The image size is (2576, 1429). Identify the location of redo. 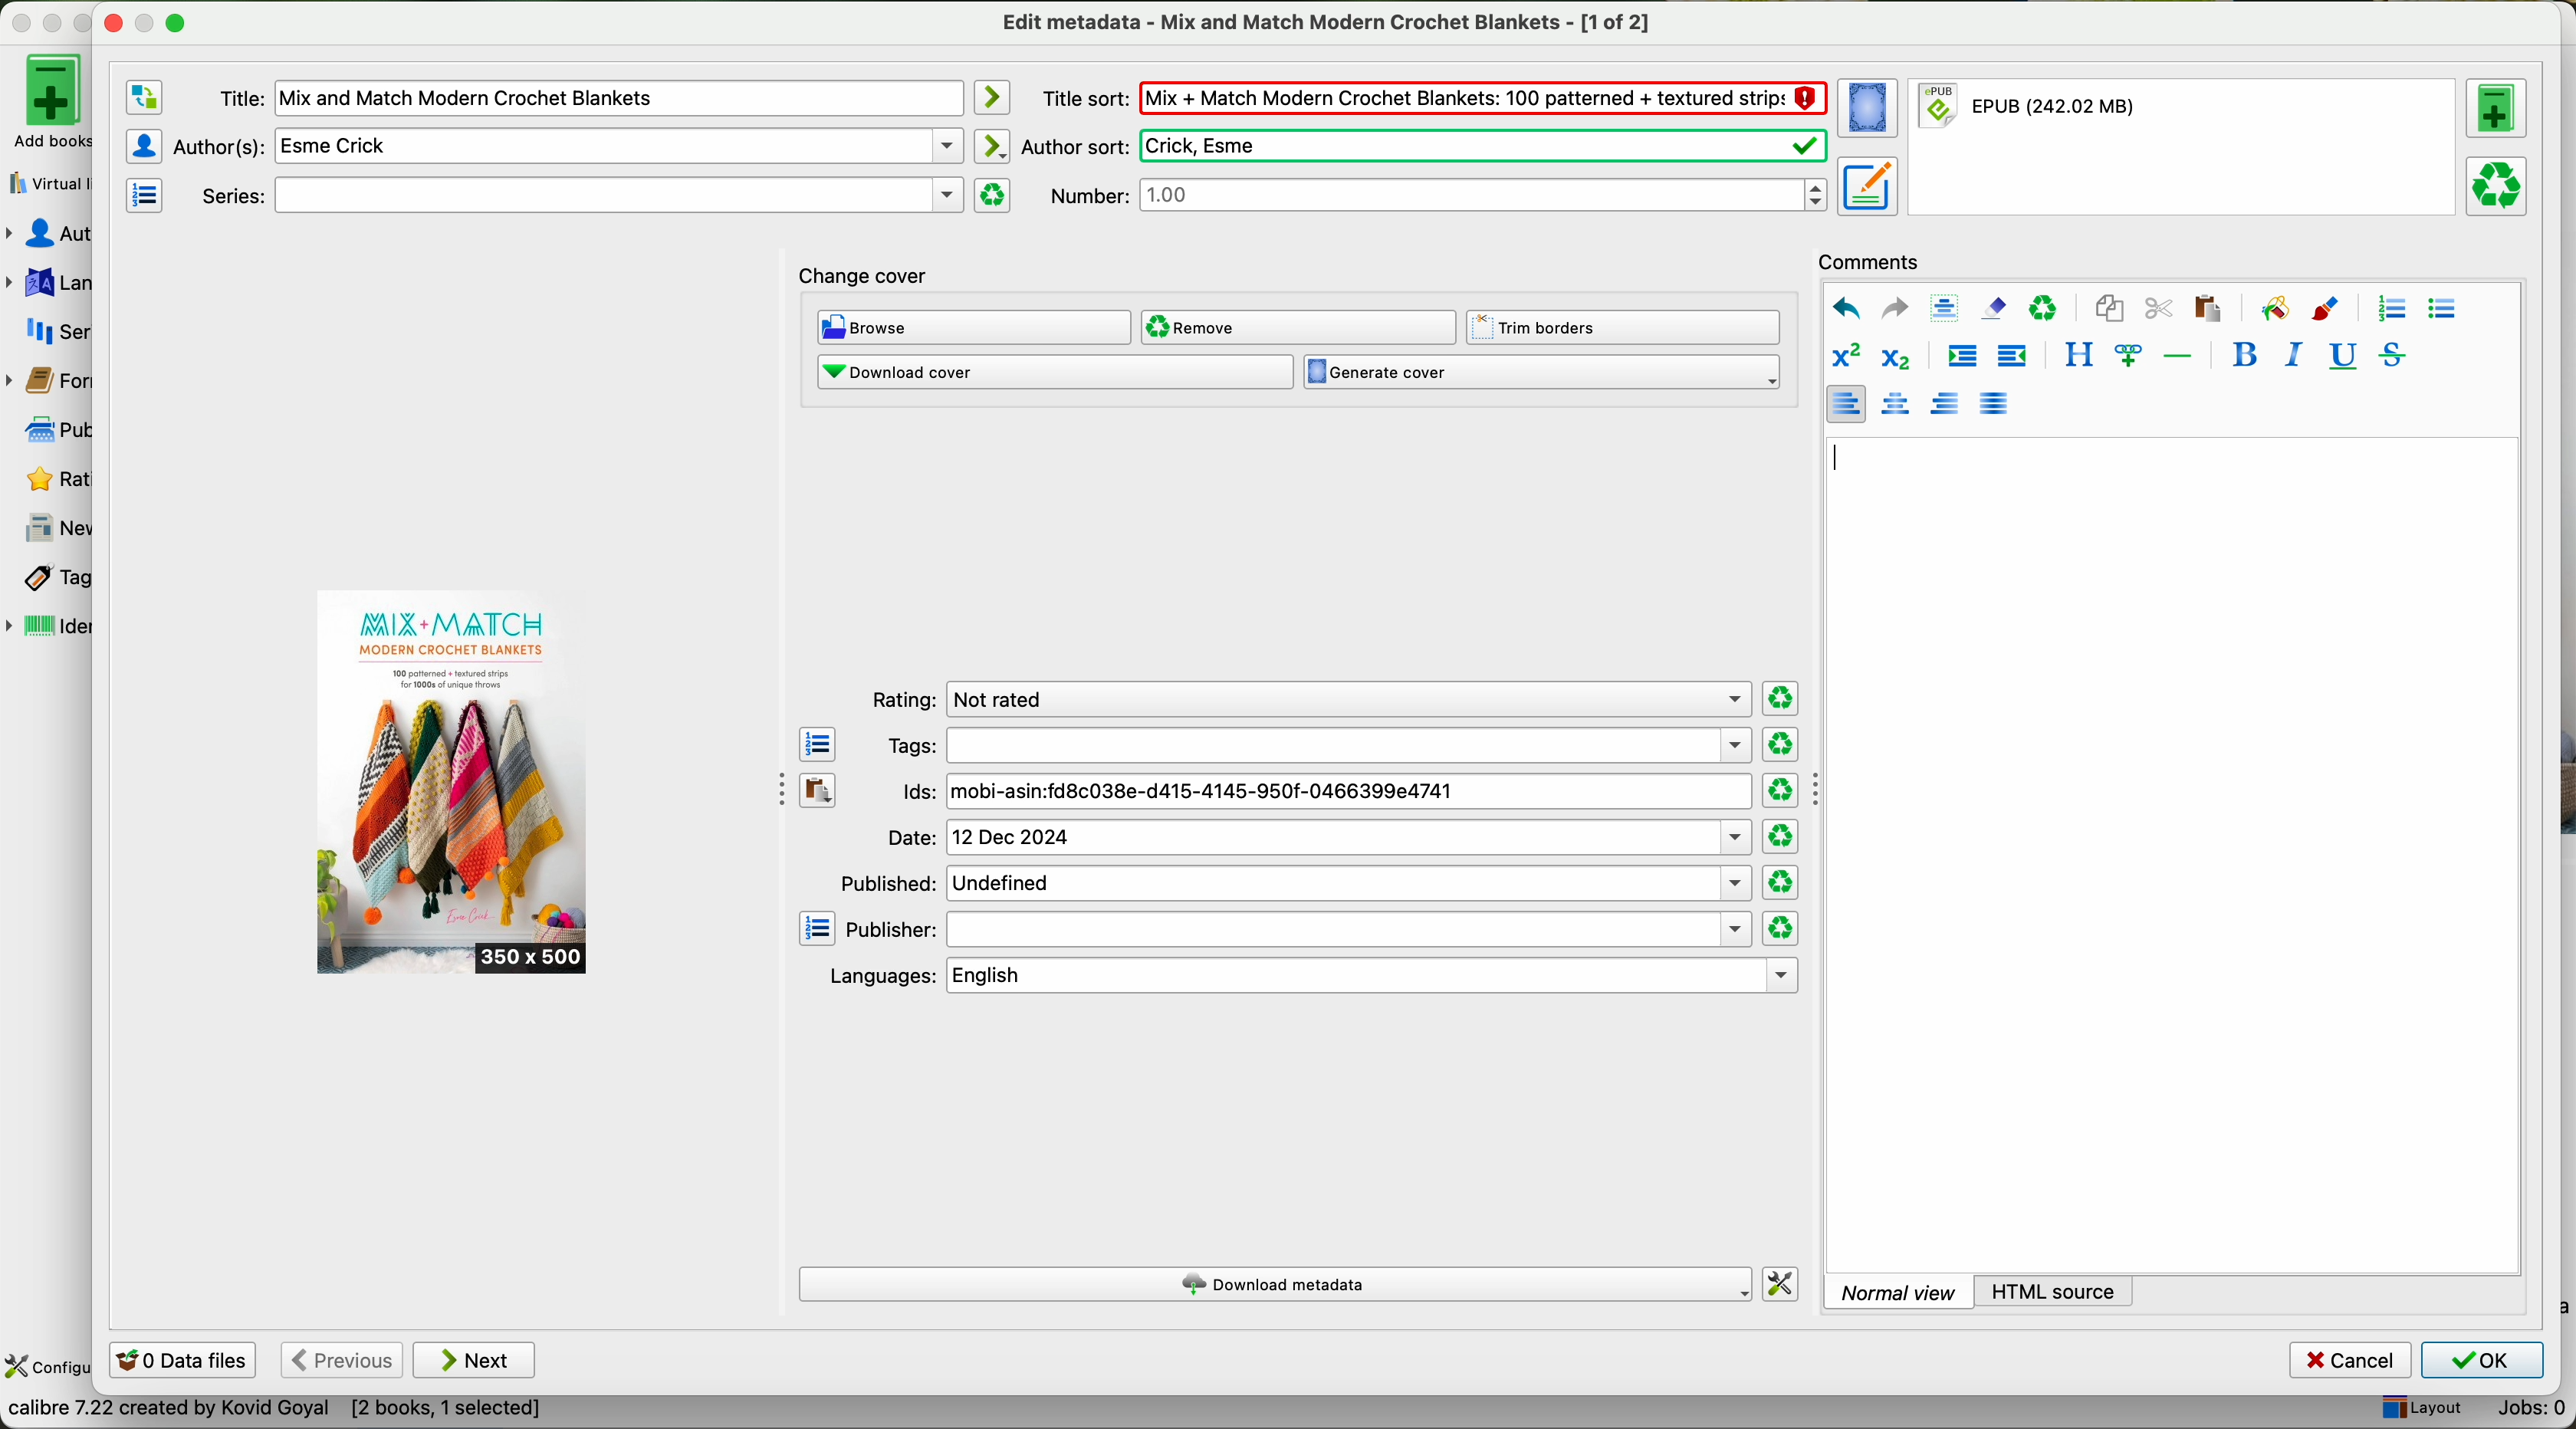
(1894, 307).